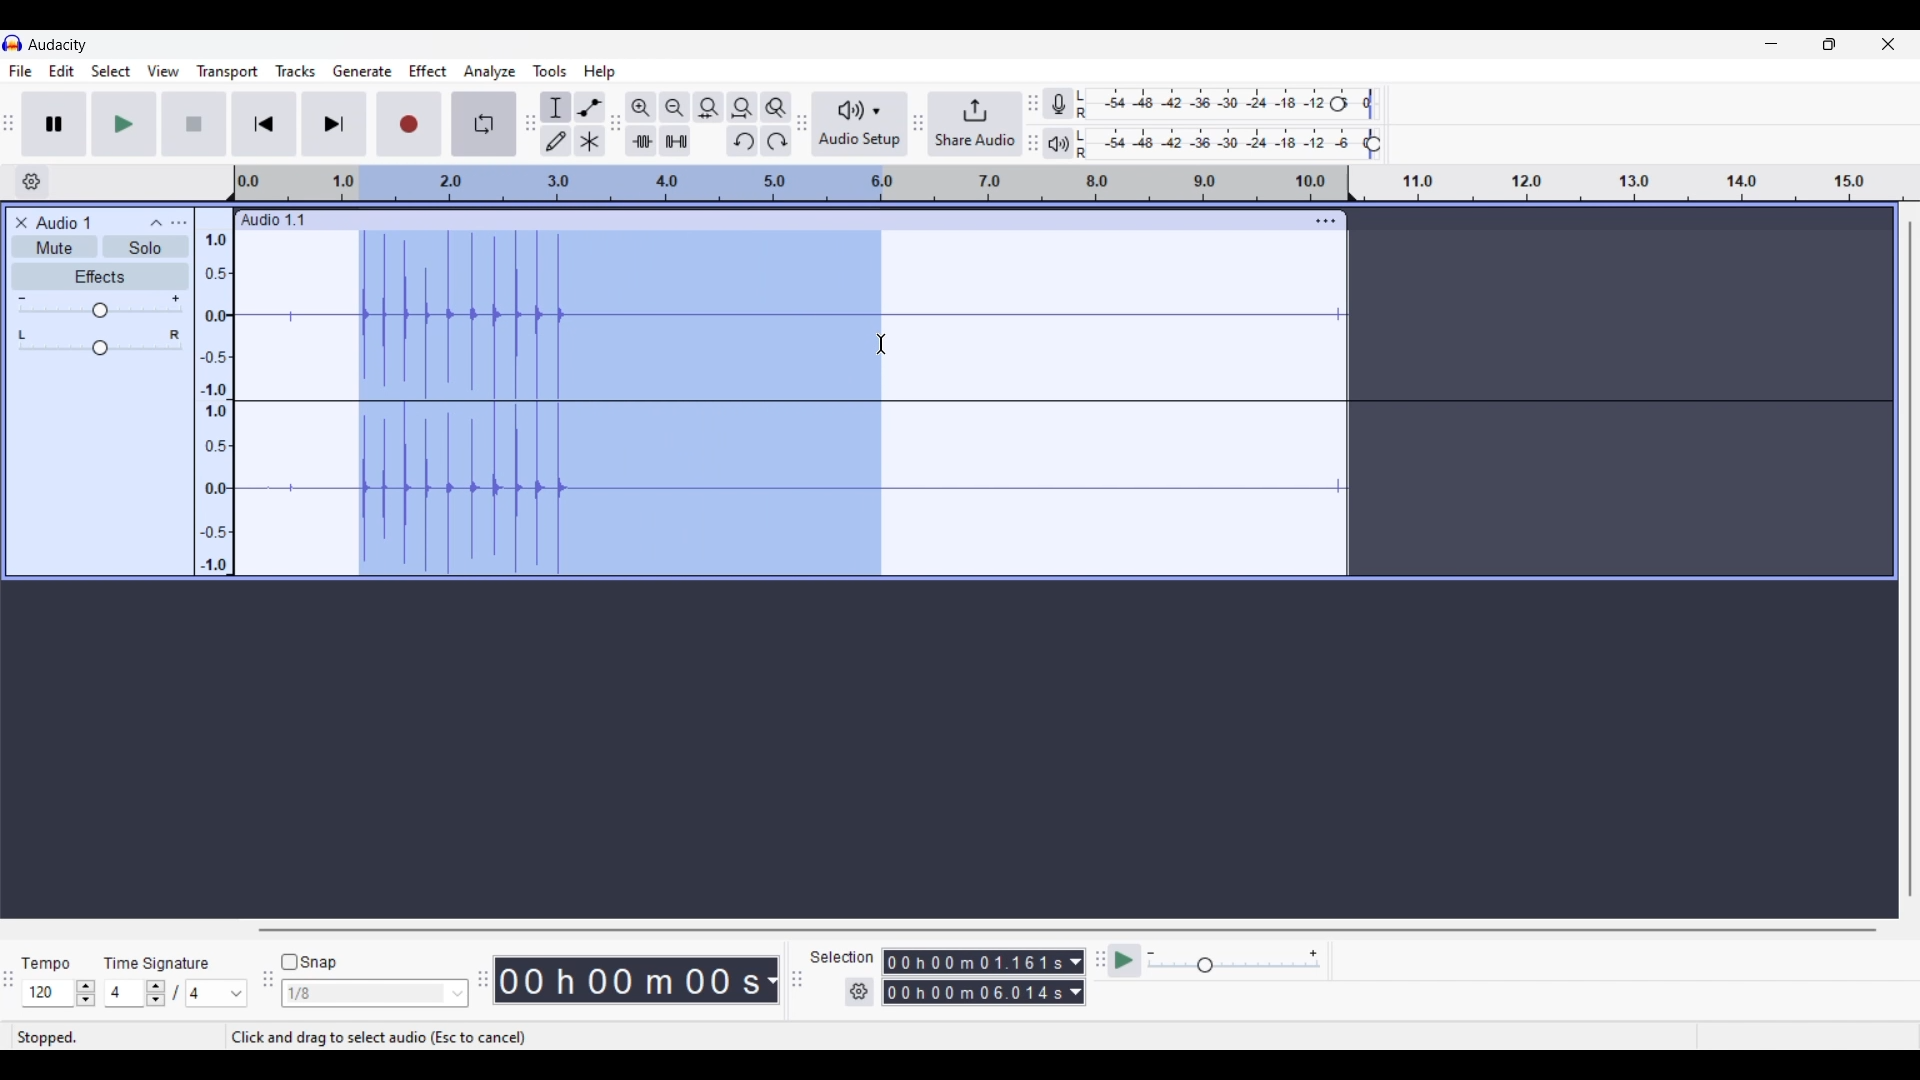 This screenshot has height=1080, width=1920. Describe the element at coordinates (1643, 183) in the screenshot. I see `Scale to measure duration of recording` at that location.